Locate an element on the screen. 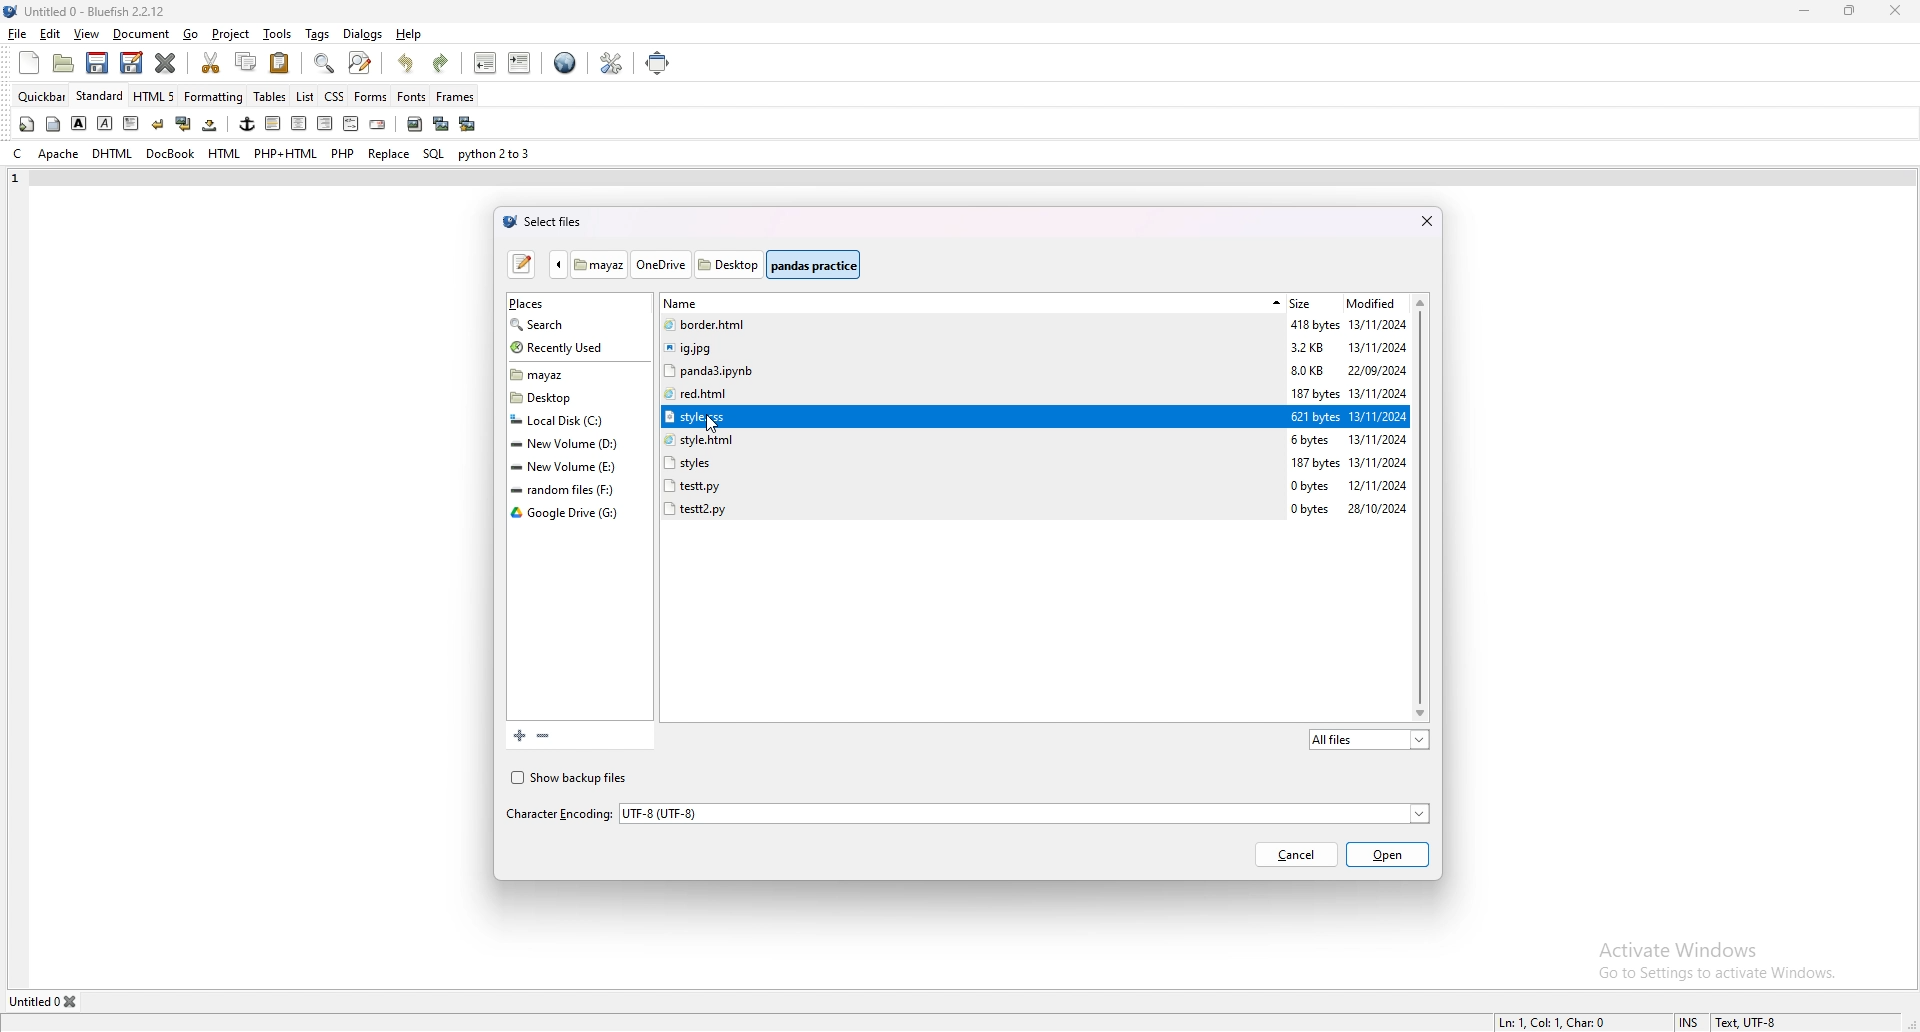  folder path is located at coordinates (705, 263).